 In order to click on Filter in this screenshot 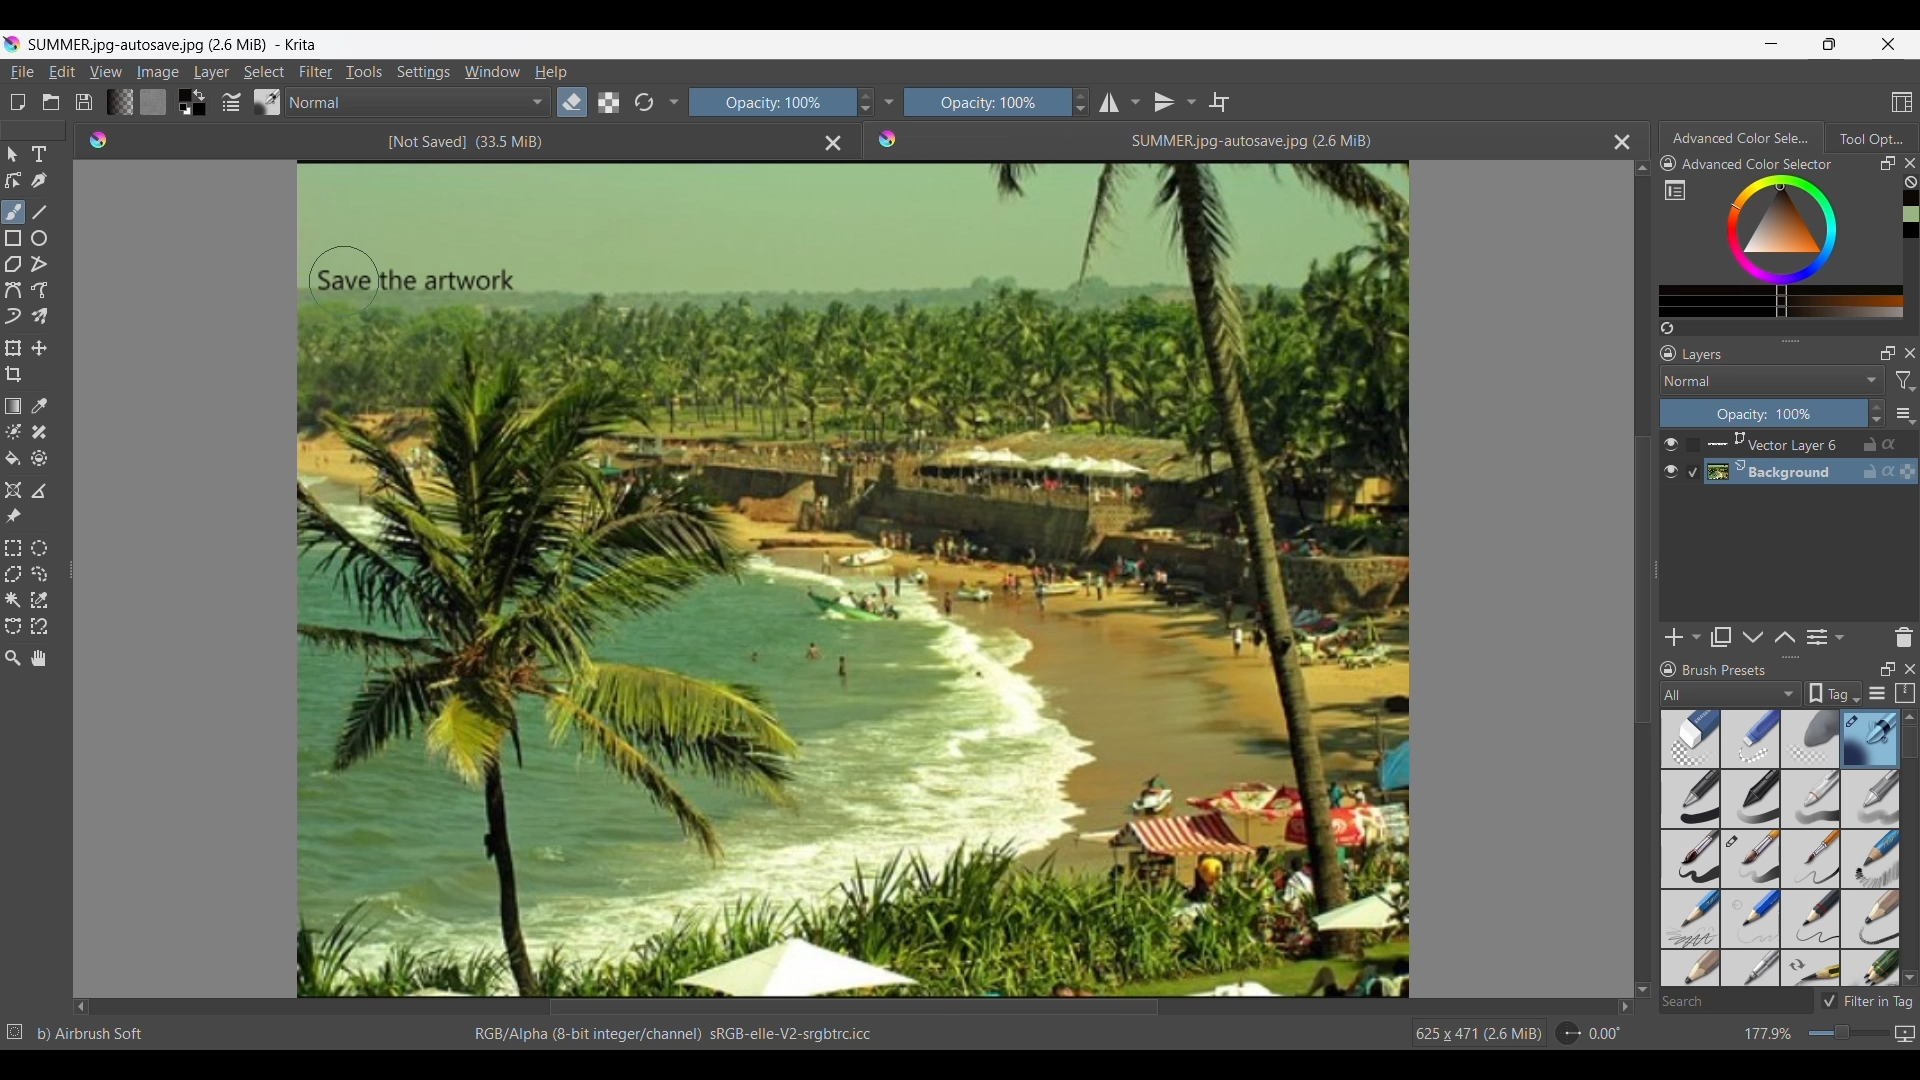, I will do `click(316, 72)`.